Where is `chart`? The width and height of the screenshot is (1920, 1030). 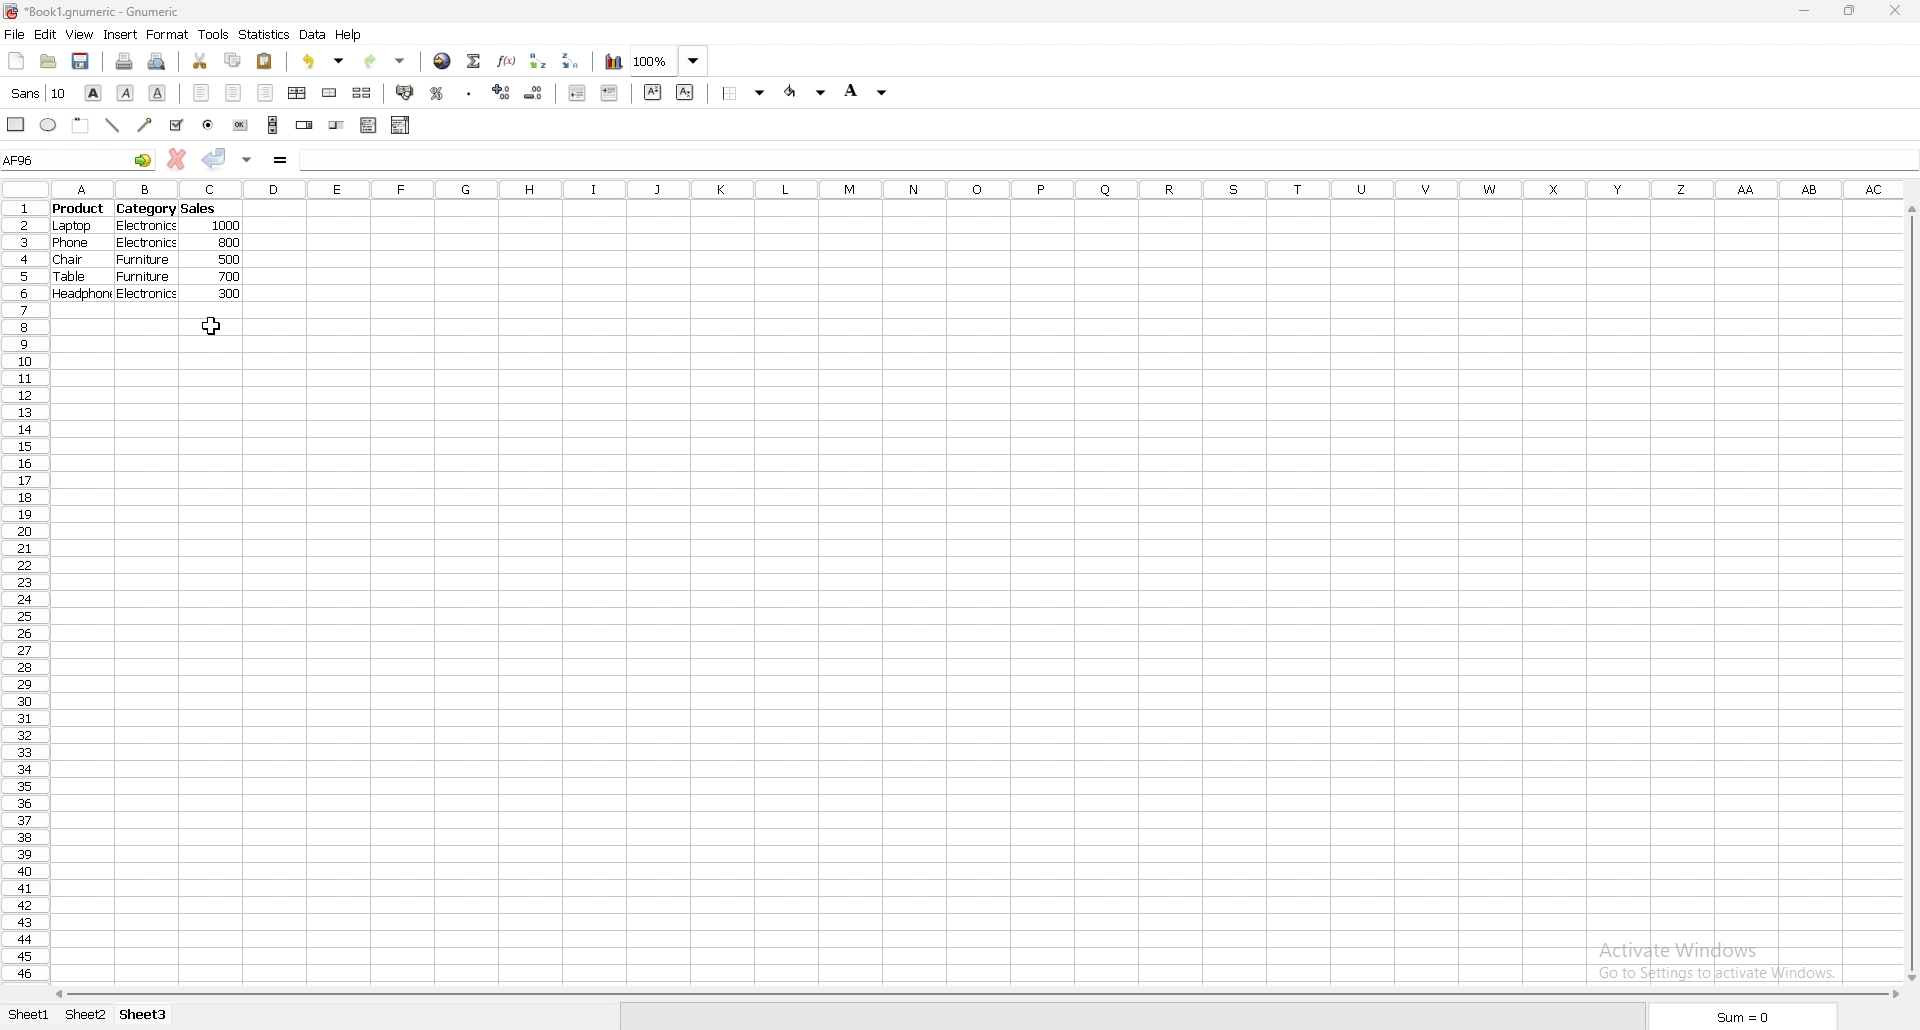
chart is located at coordinates (615, 63).